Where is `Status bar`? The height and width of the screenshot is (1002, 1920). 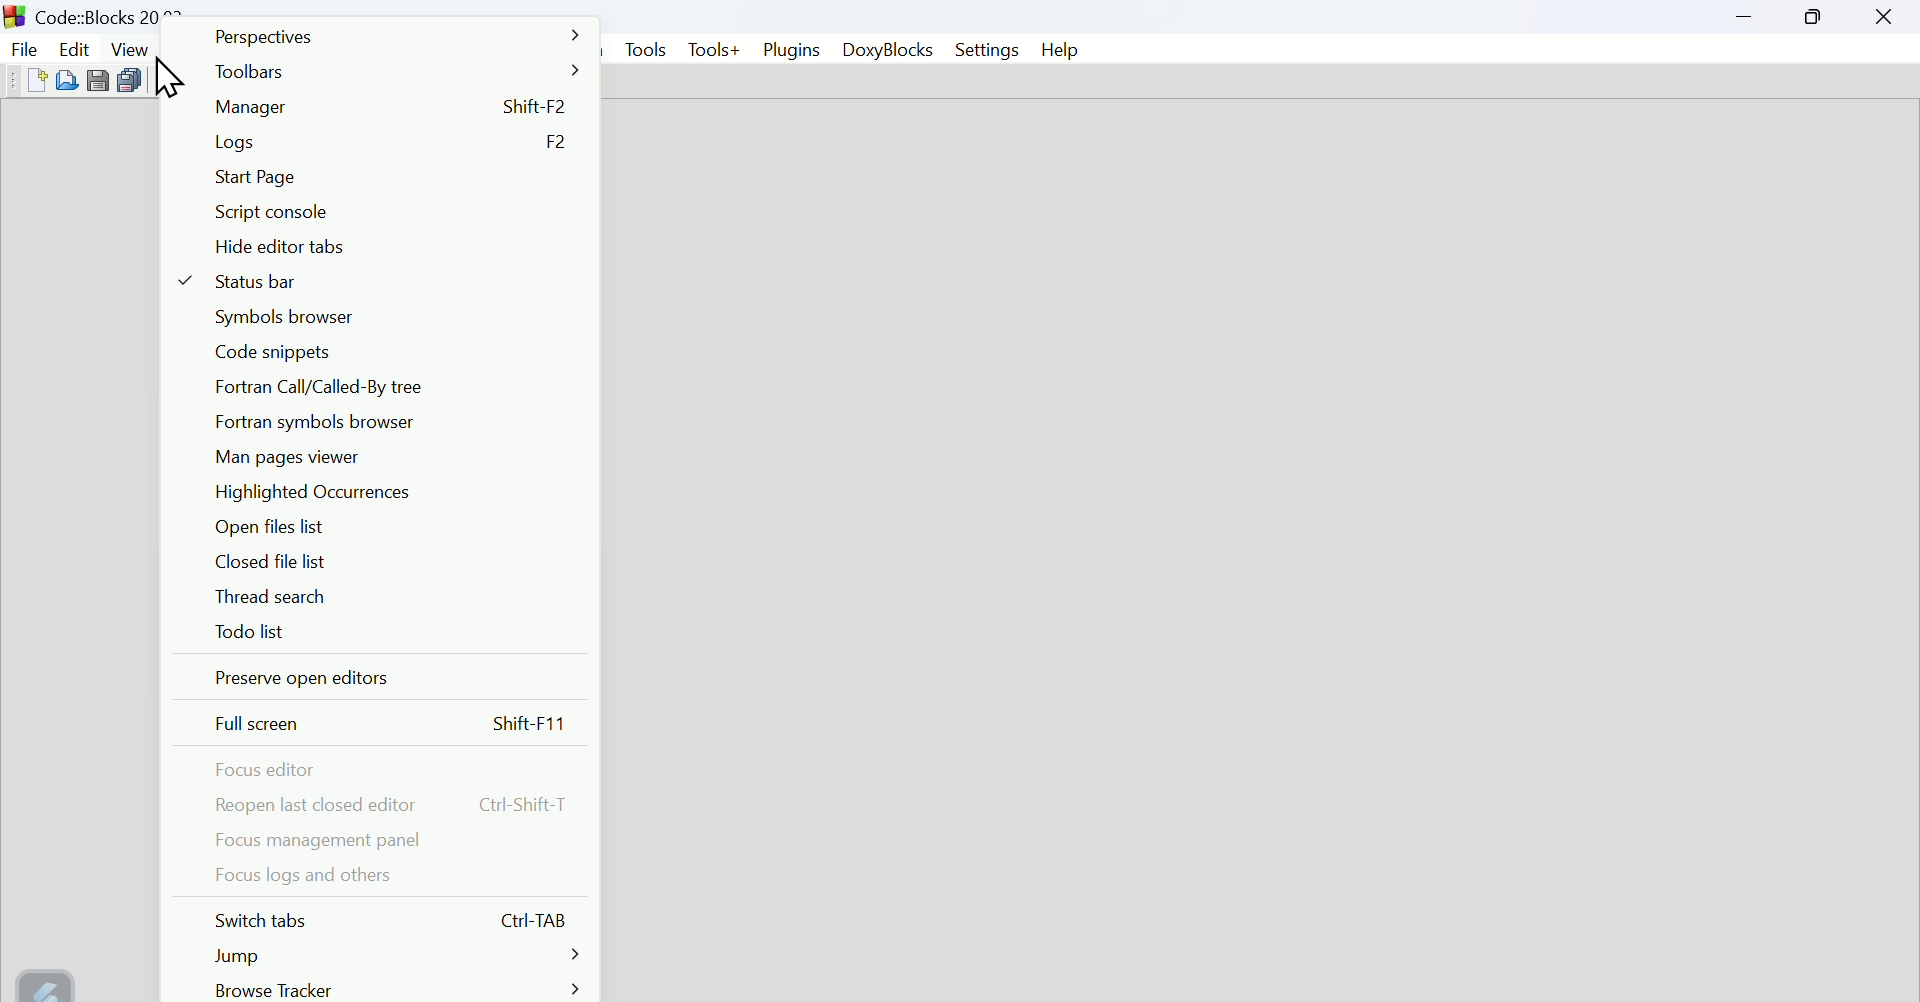
Status bar is located at coordinates (271, 280).